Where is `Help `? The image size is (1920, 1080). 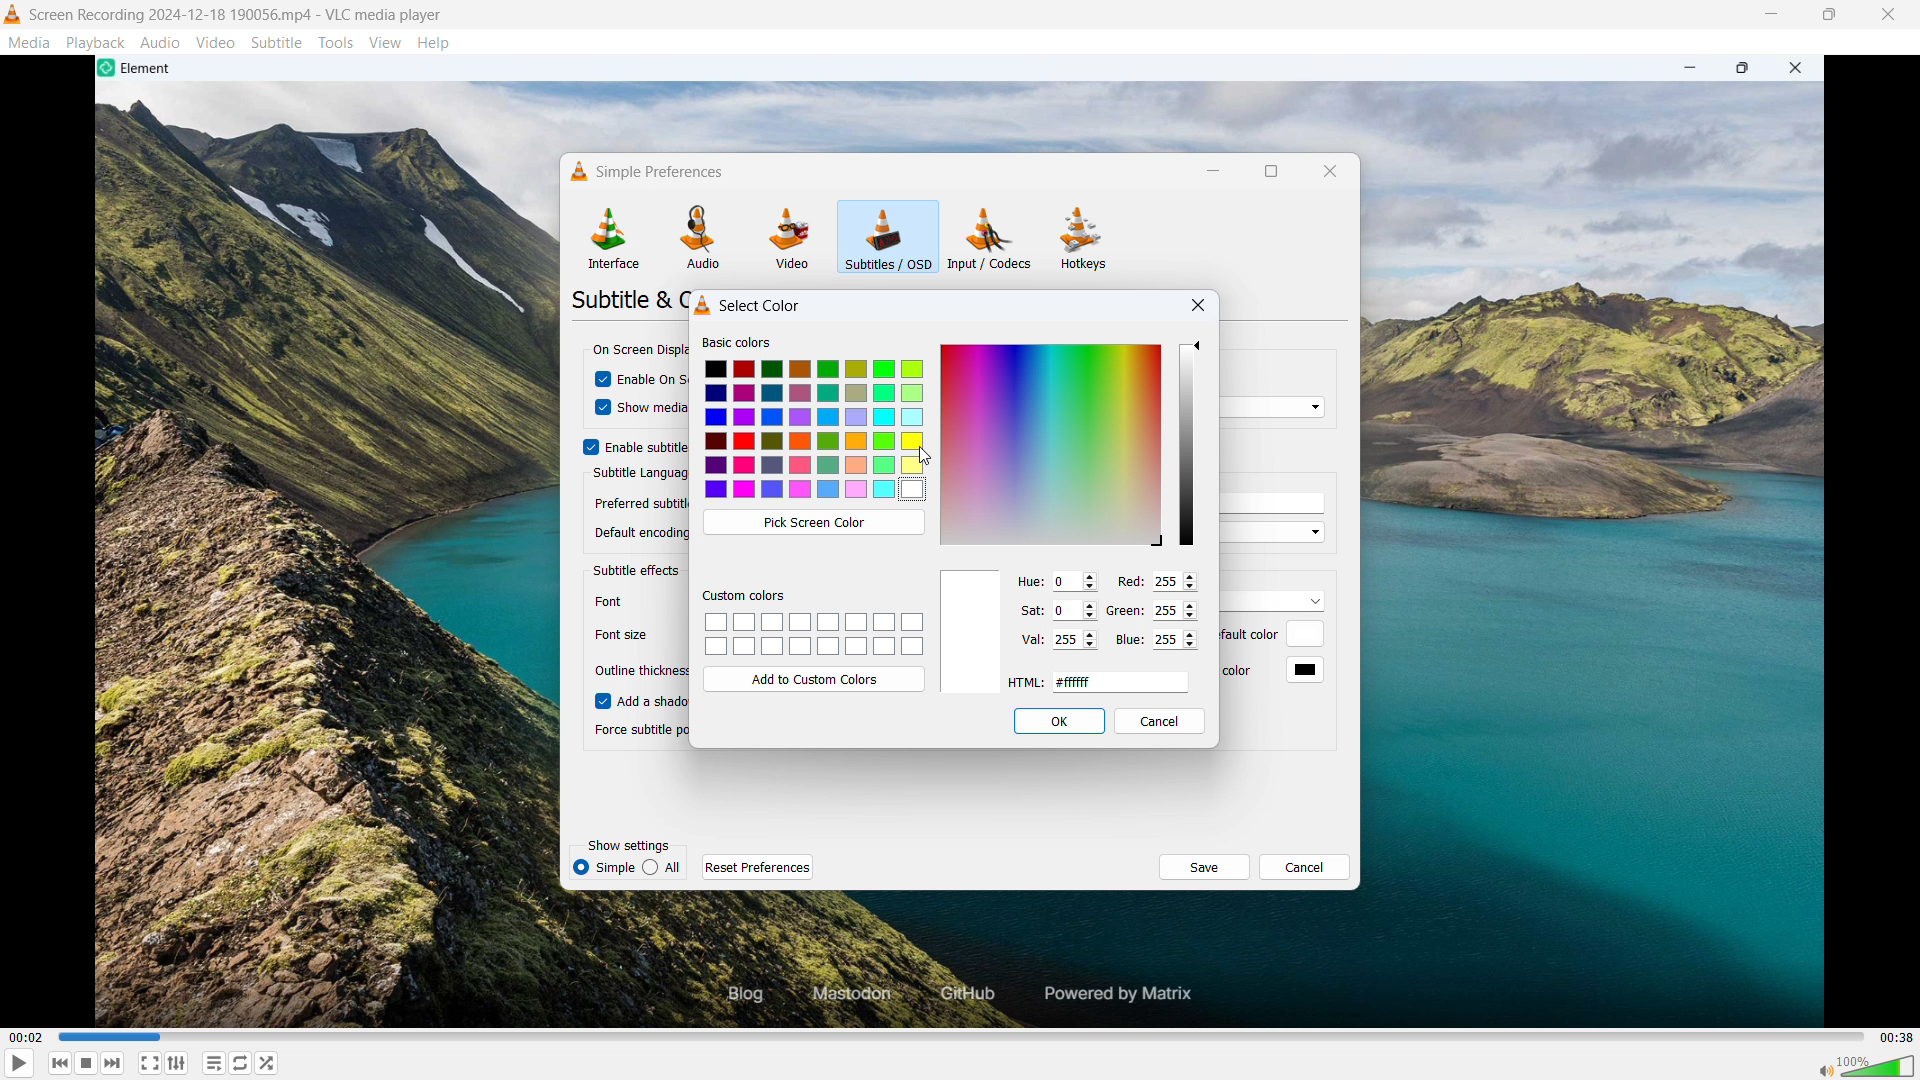
Help  is located at coordinates (434, 42).